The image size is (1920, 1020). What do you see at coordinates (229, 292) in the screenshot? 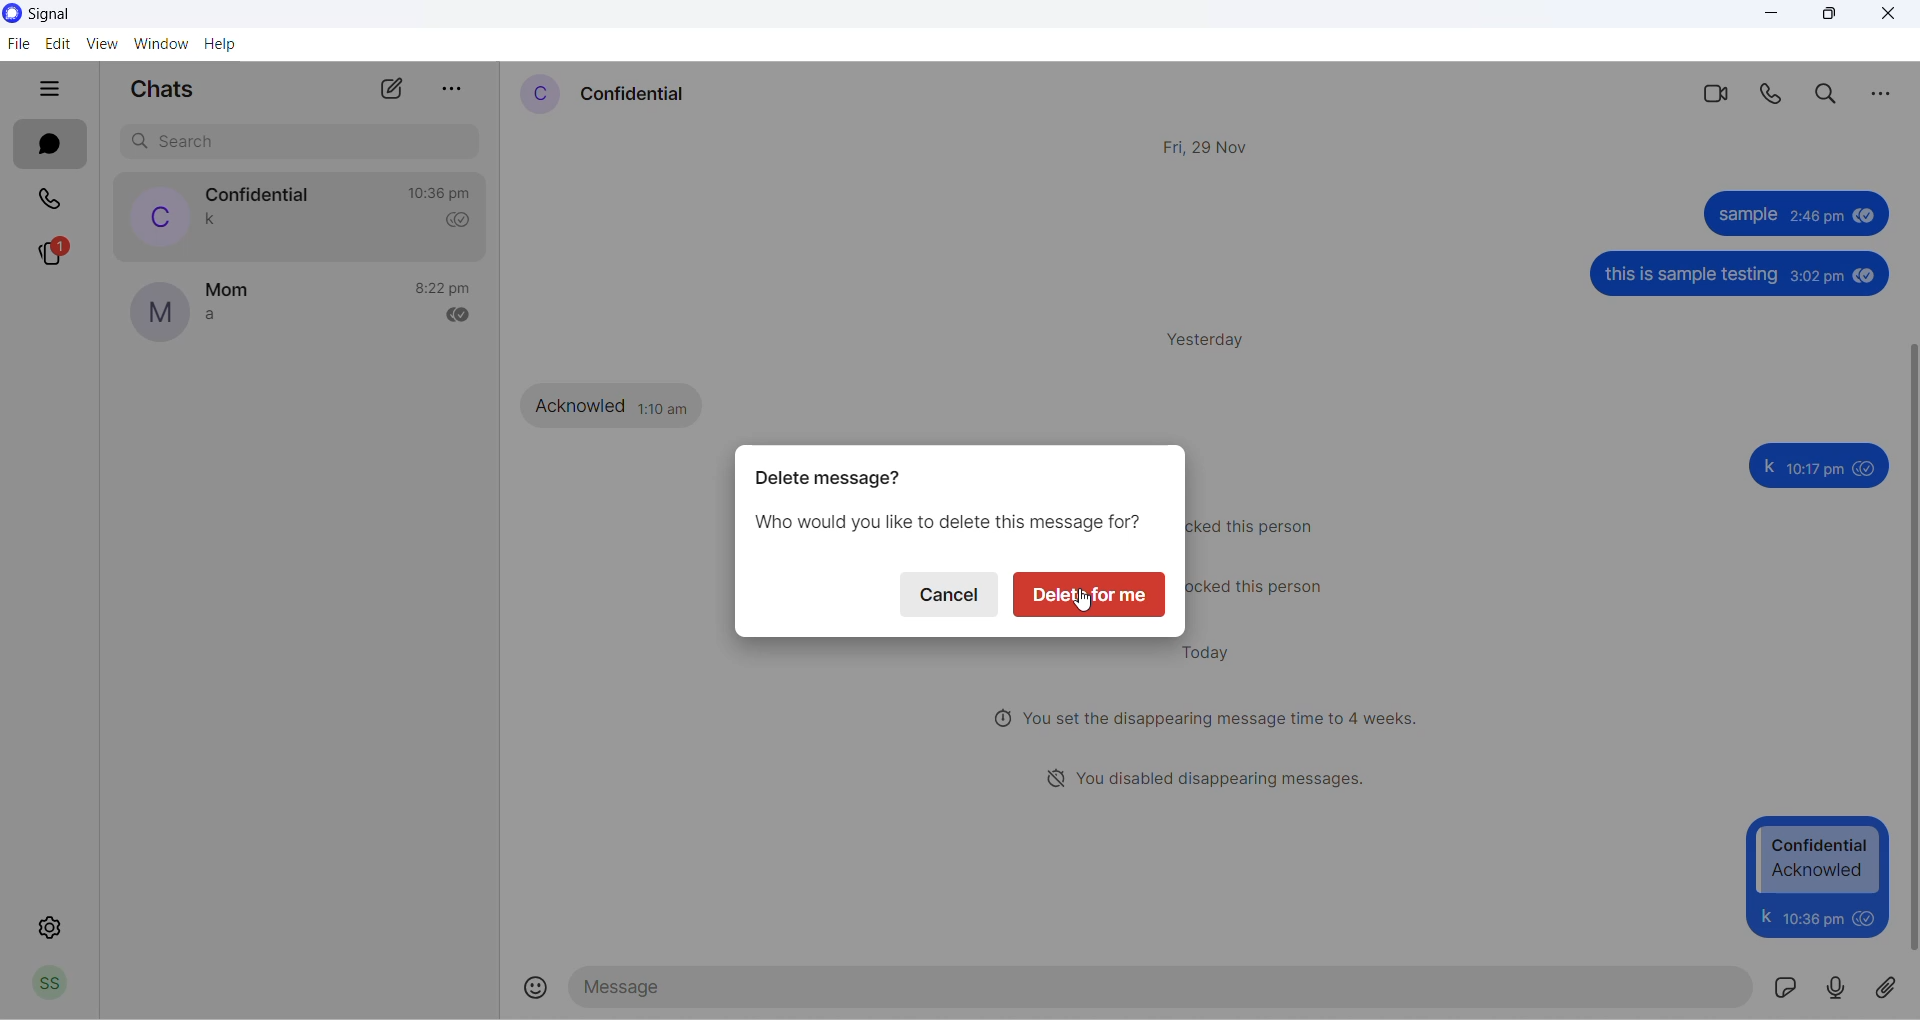
I see `contact name` at bounding box center [229, 292].